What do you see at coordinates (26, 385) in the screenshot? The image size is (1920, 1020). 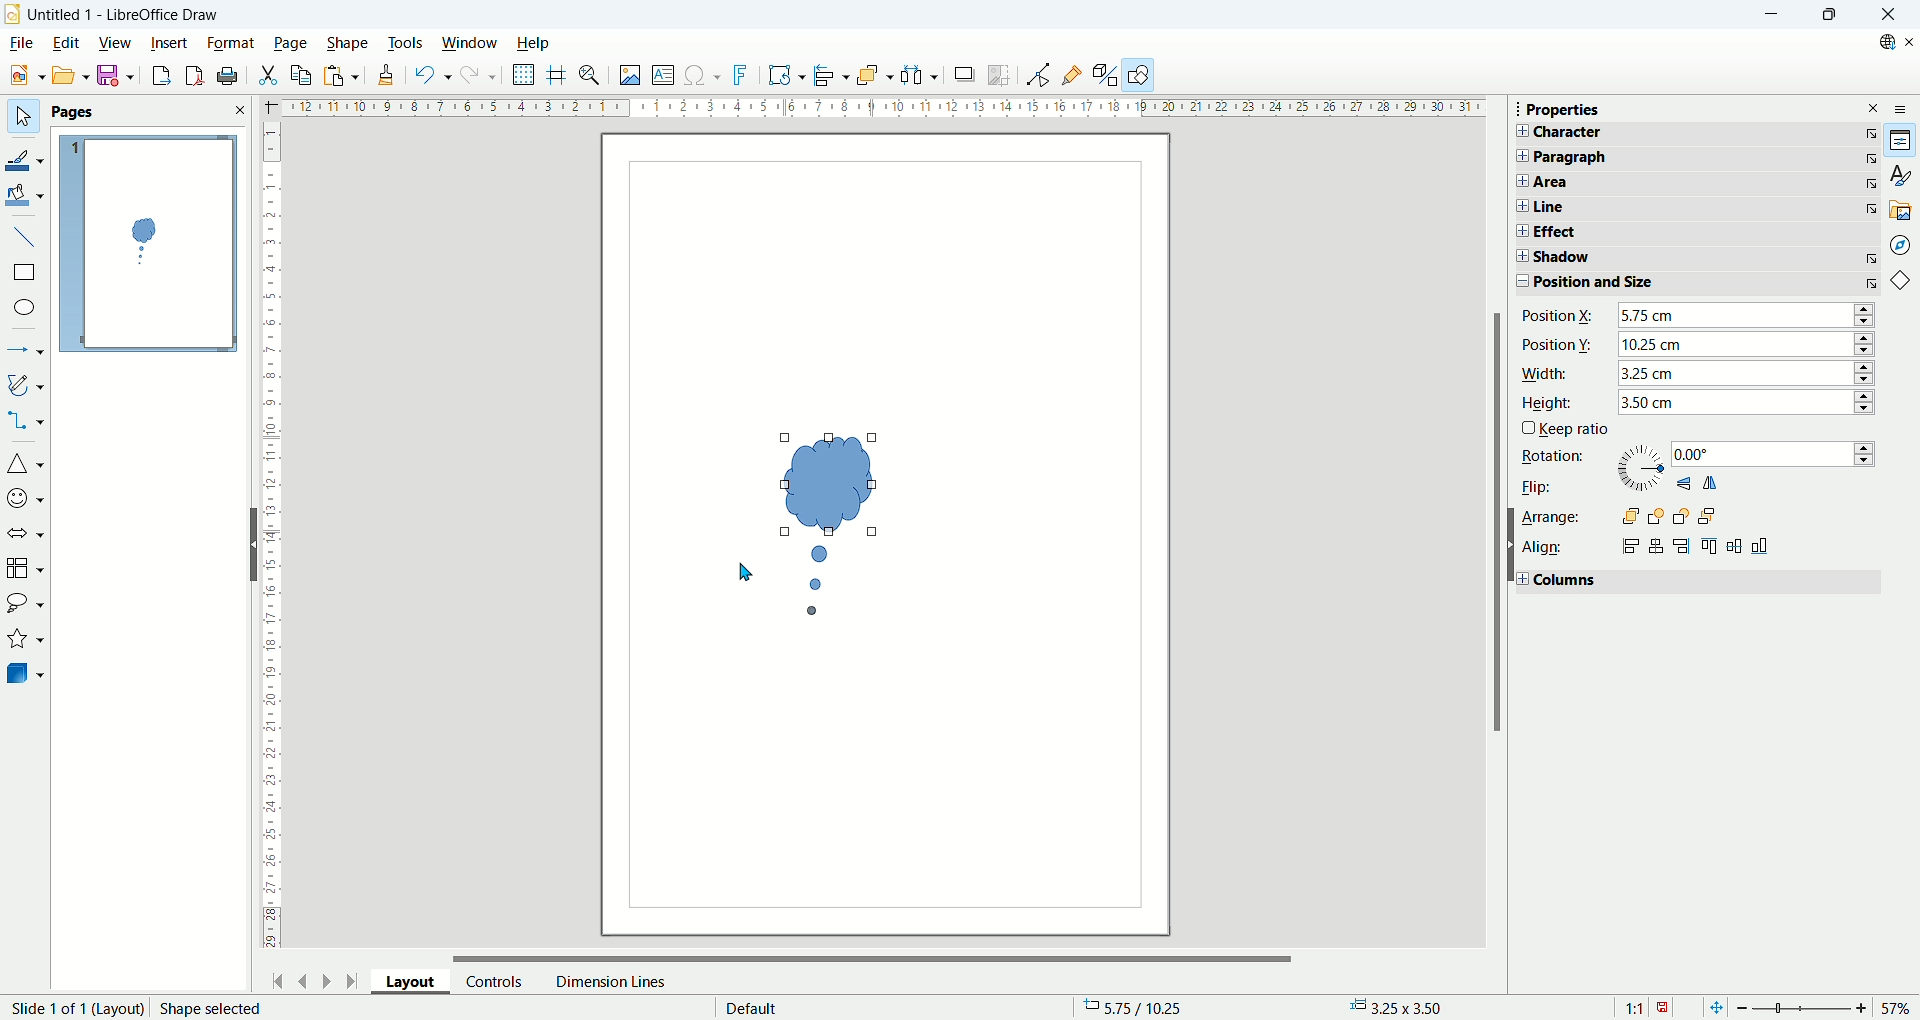 I see `curves and polygon` at bounding box center [26, 385].